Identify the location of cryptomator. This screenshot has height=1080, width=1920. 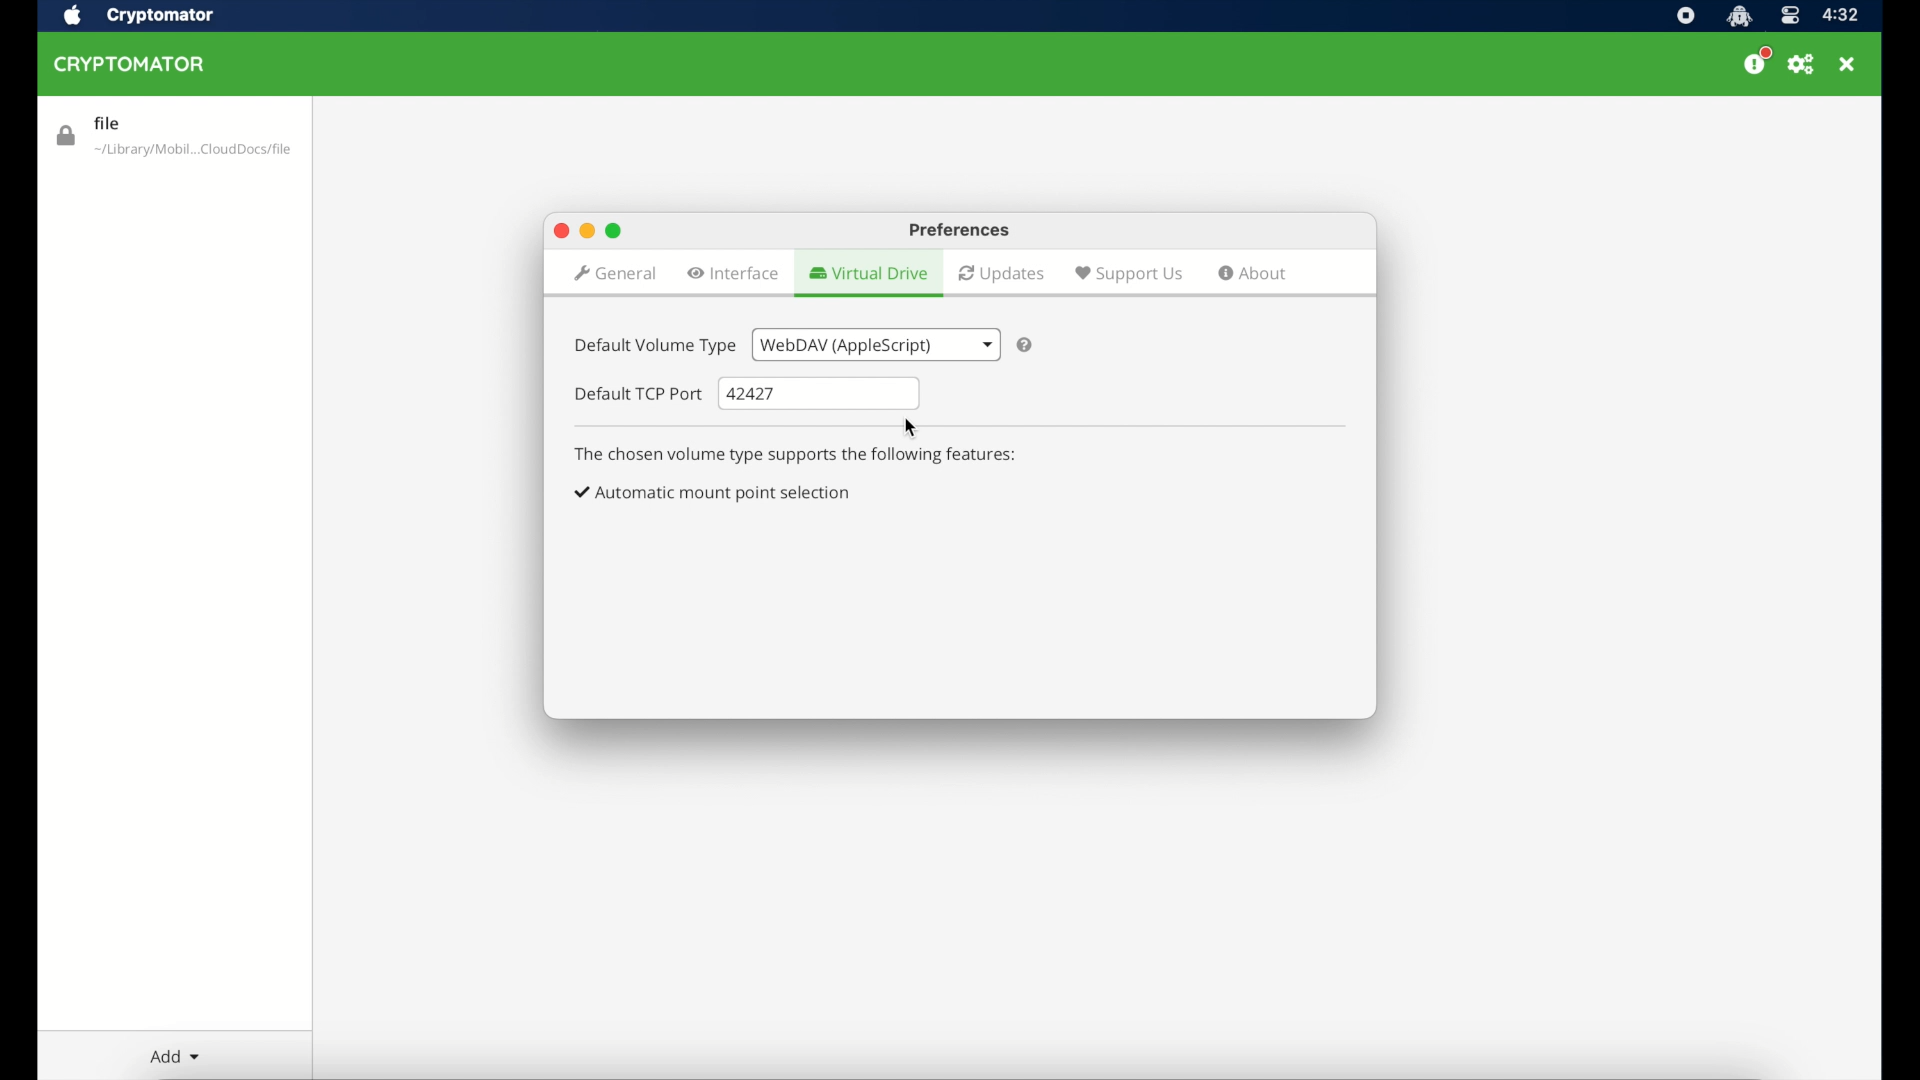
(1738, 16).